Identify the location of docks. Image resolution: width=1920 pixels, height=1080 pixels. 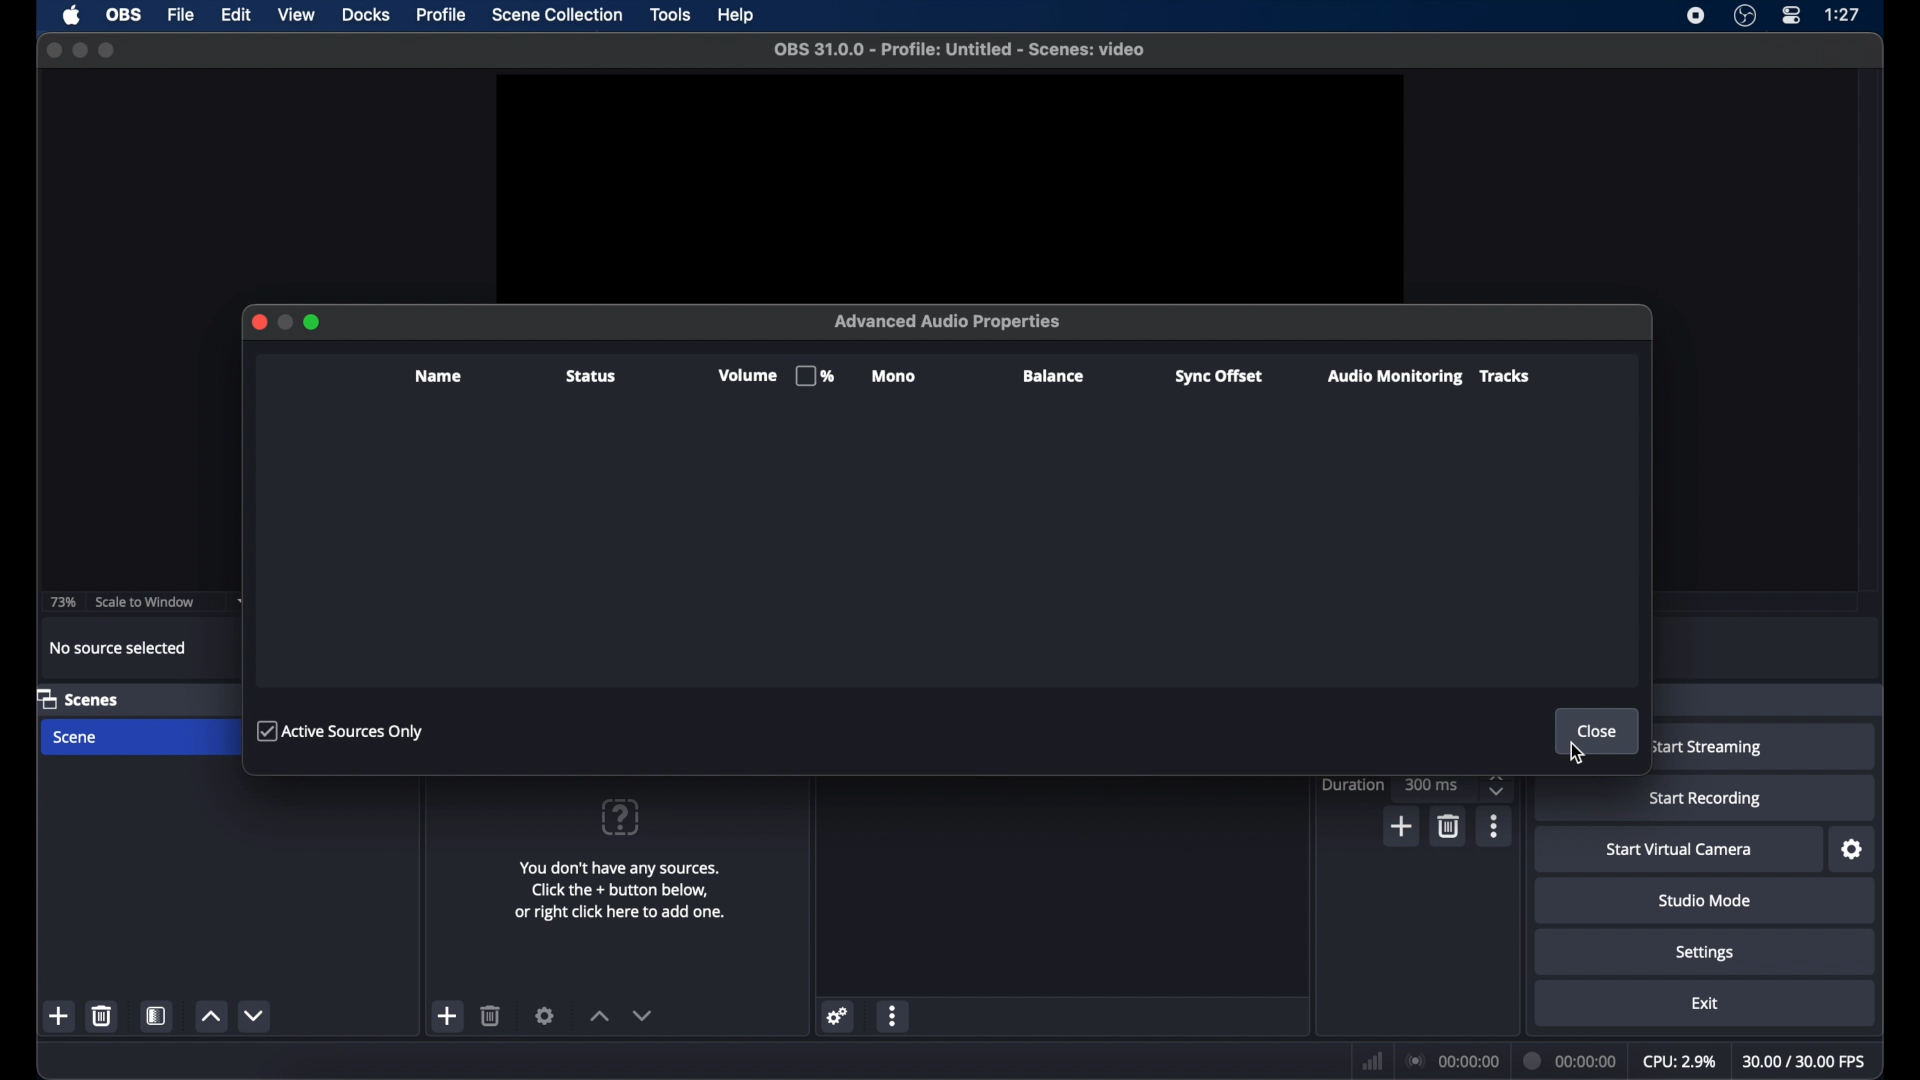
(366, 15).